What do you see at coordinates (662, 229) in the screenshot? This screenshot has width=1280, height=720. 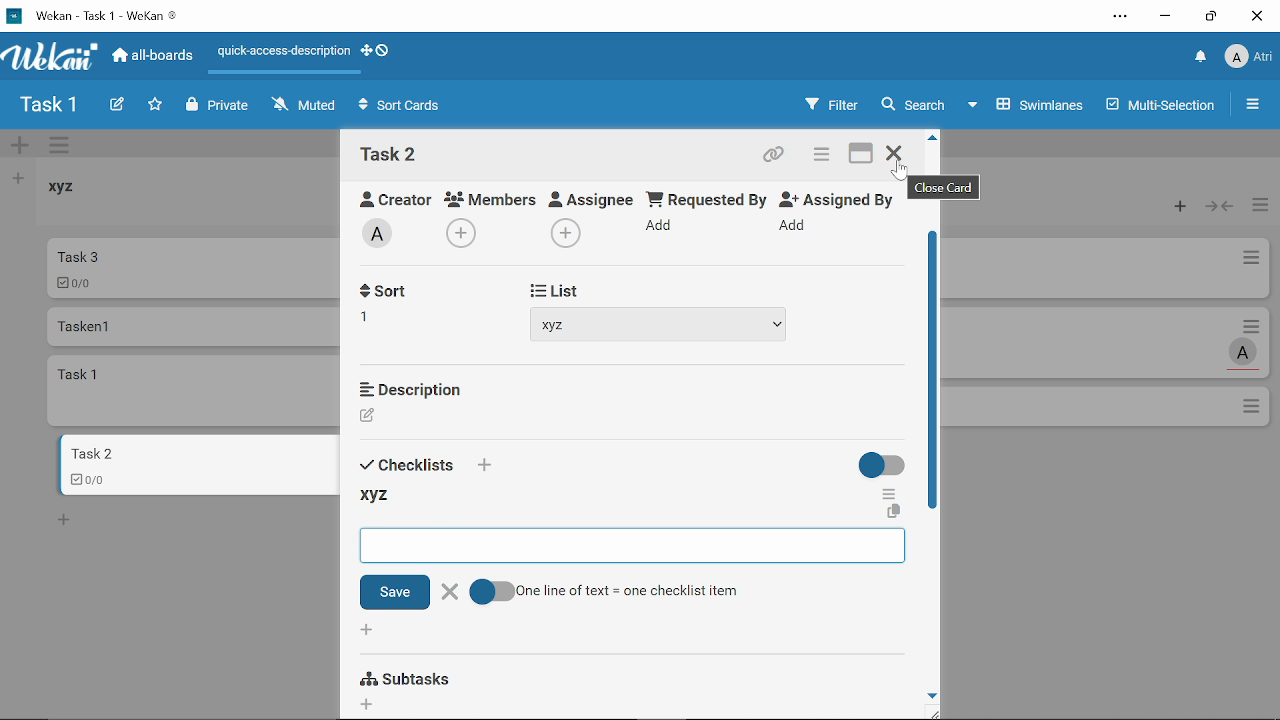 I see `Add` at bounding box center [662, 229].